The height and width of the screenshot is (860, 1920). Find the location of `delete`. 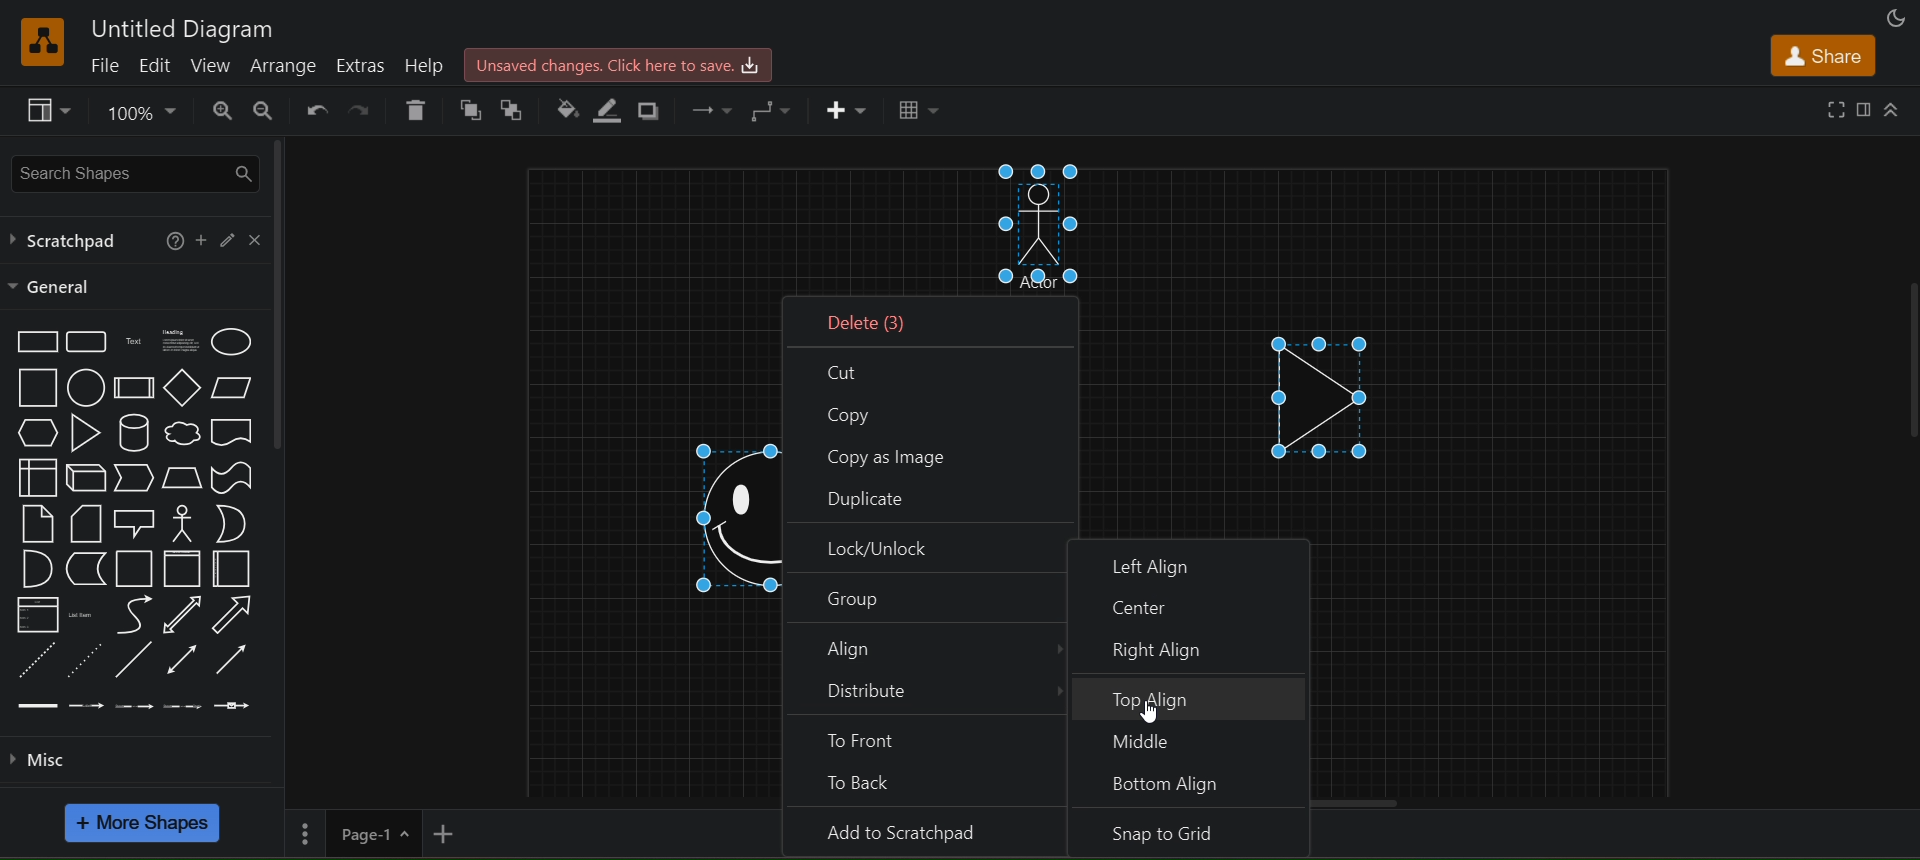

delete is located at coordinates (416, 109).